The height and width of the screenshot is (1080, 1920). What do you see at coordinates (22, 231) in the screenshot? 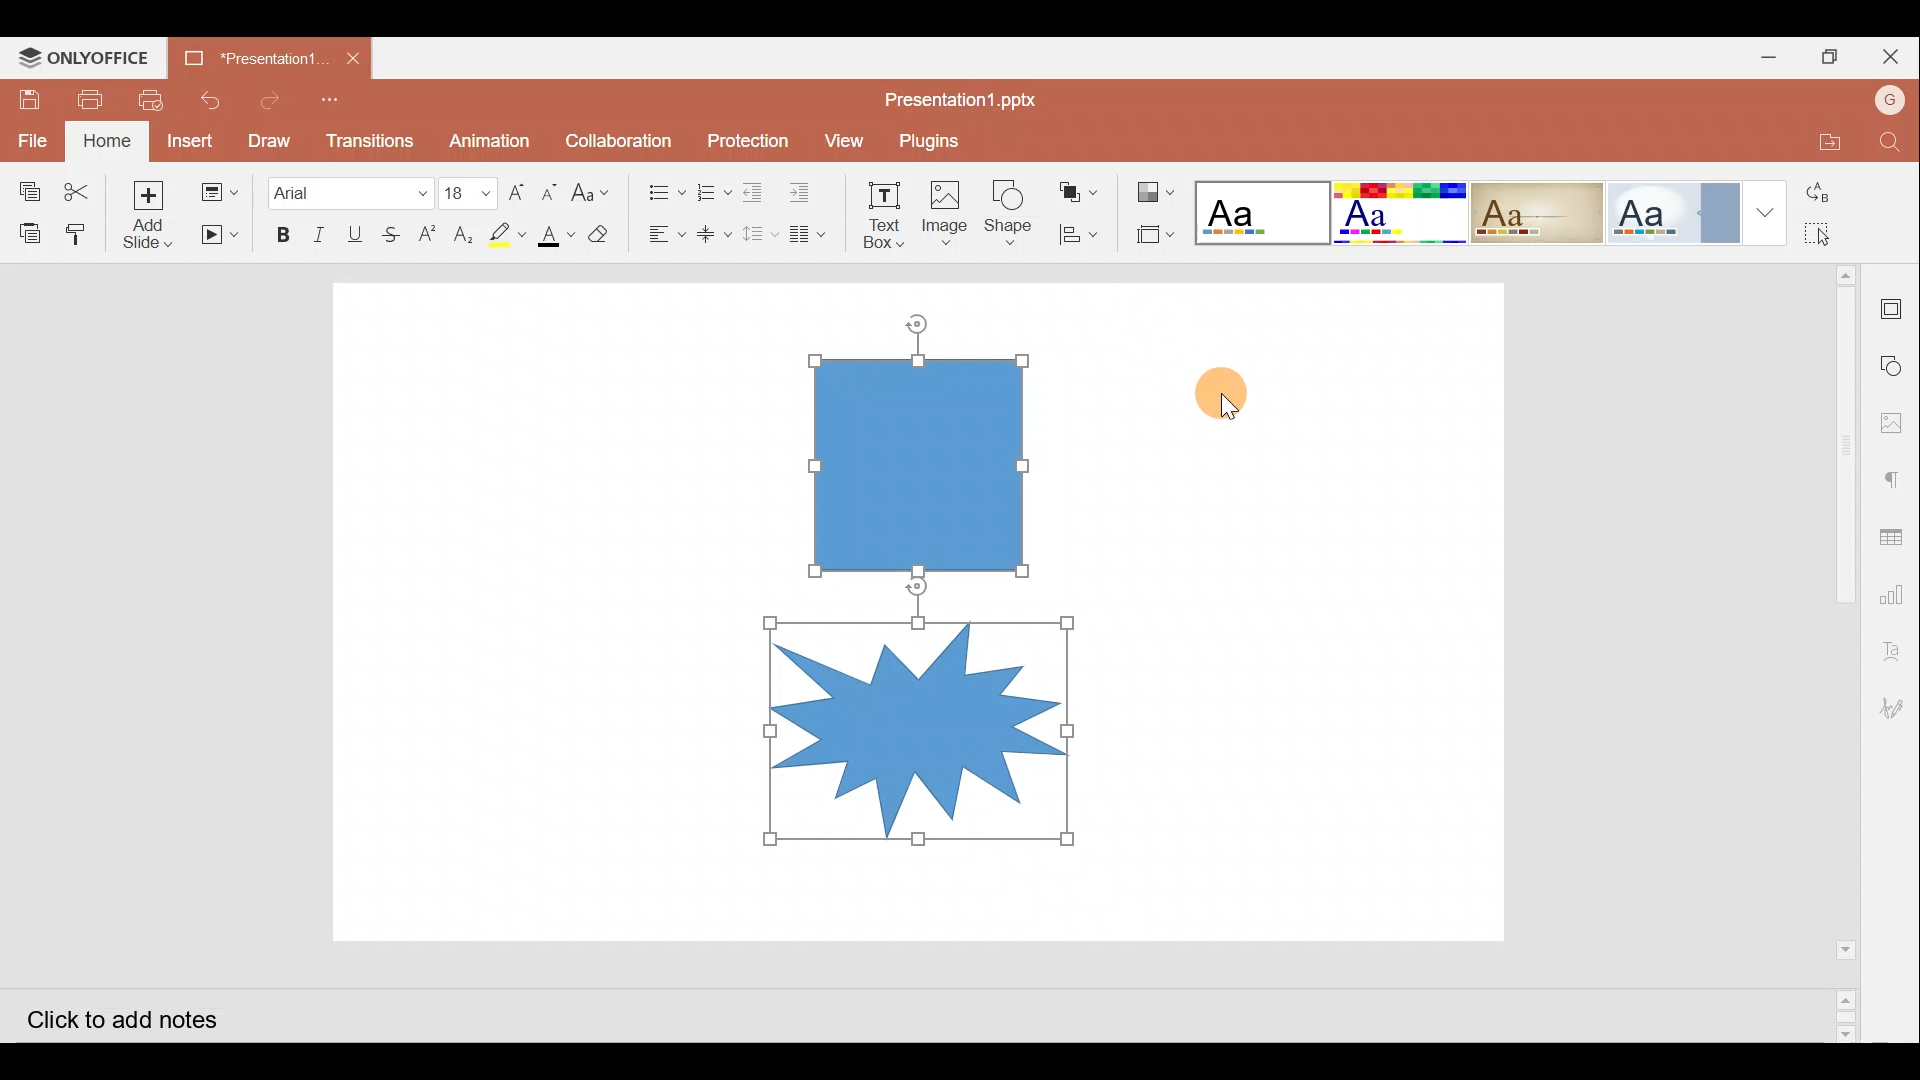
I see `Paste` at bounding box center [22, 231].